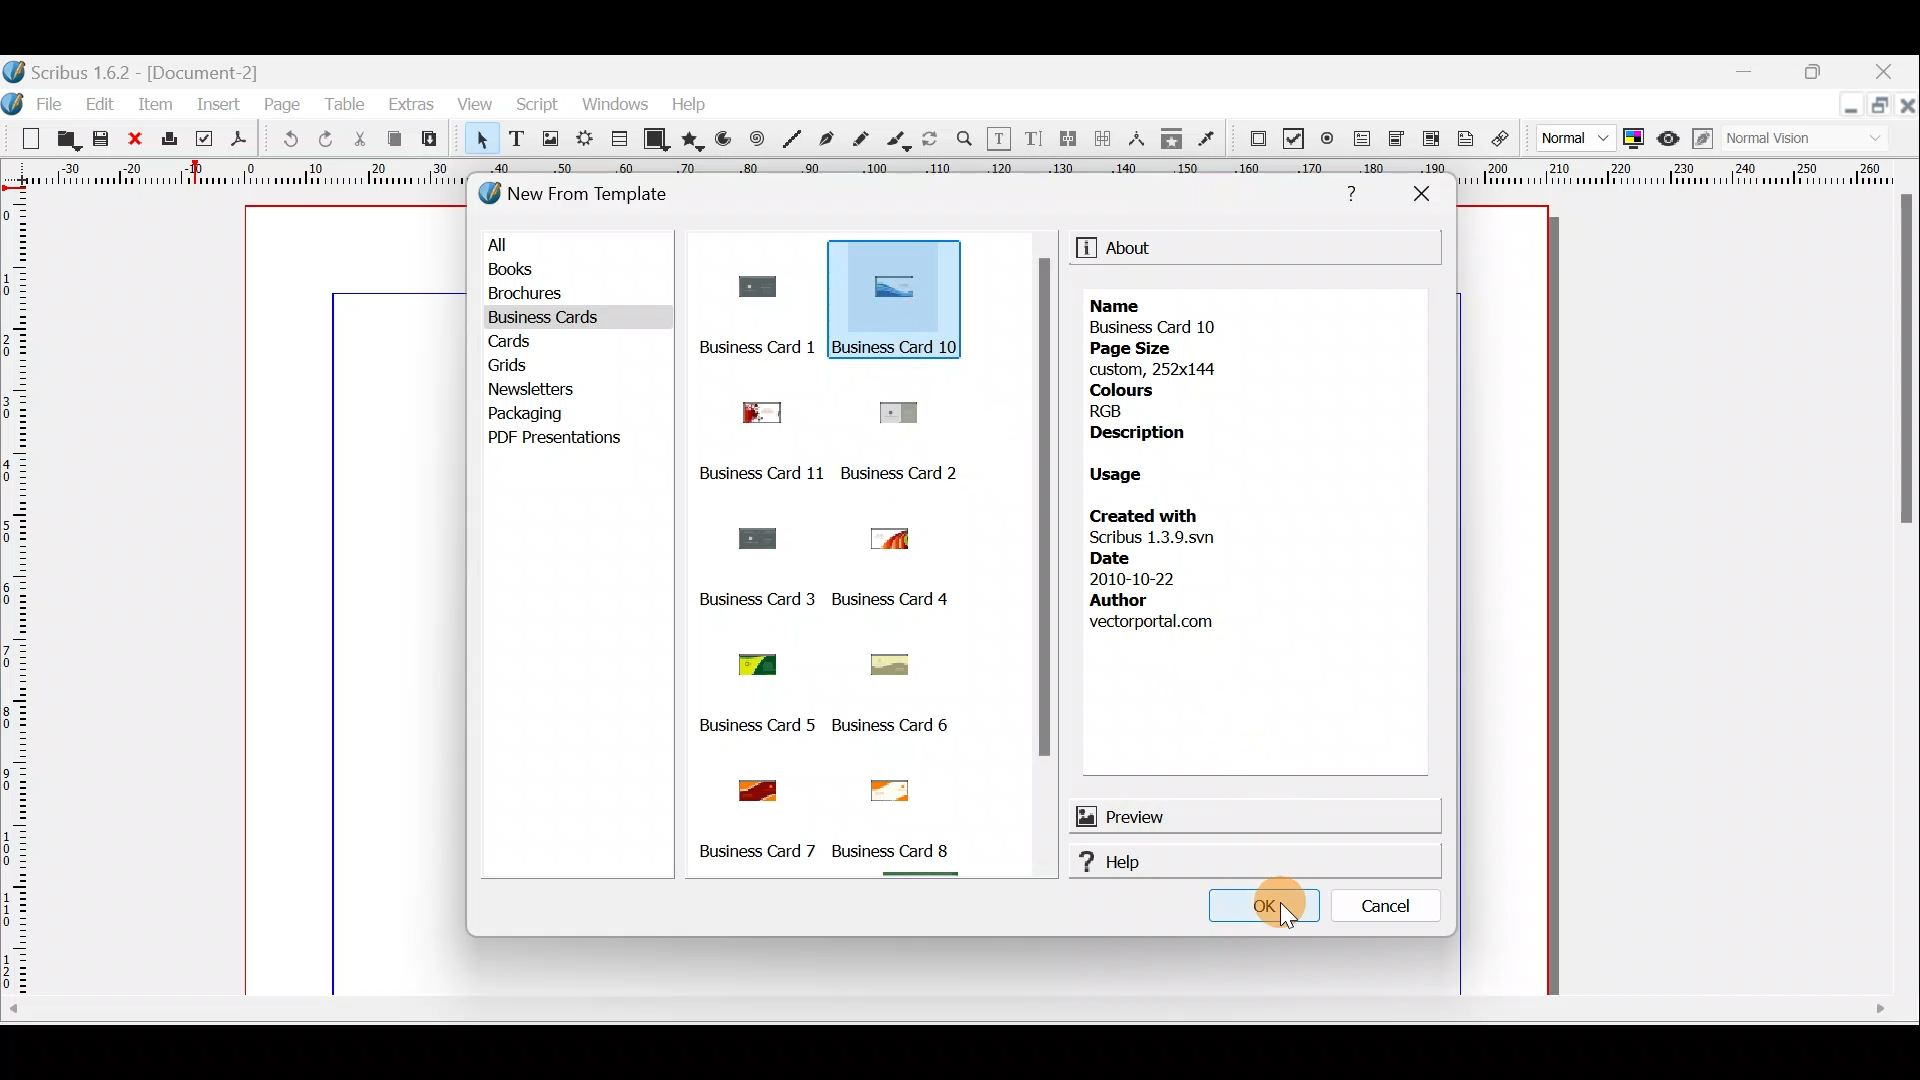  Describe the element at coordinates (361, 140) in the screenshot. I see `Cut` at that location.